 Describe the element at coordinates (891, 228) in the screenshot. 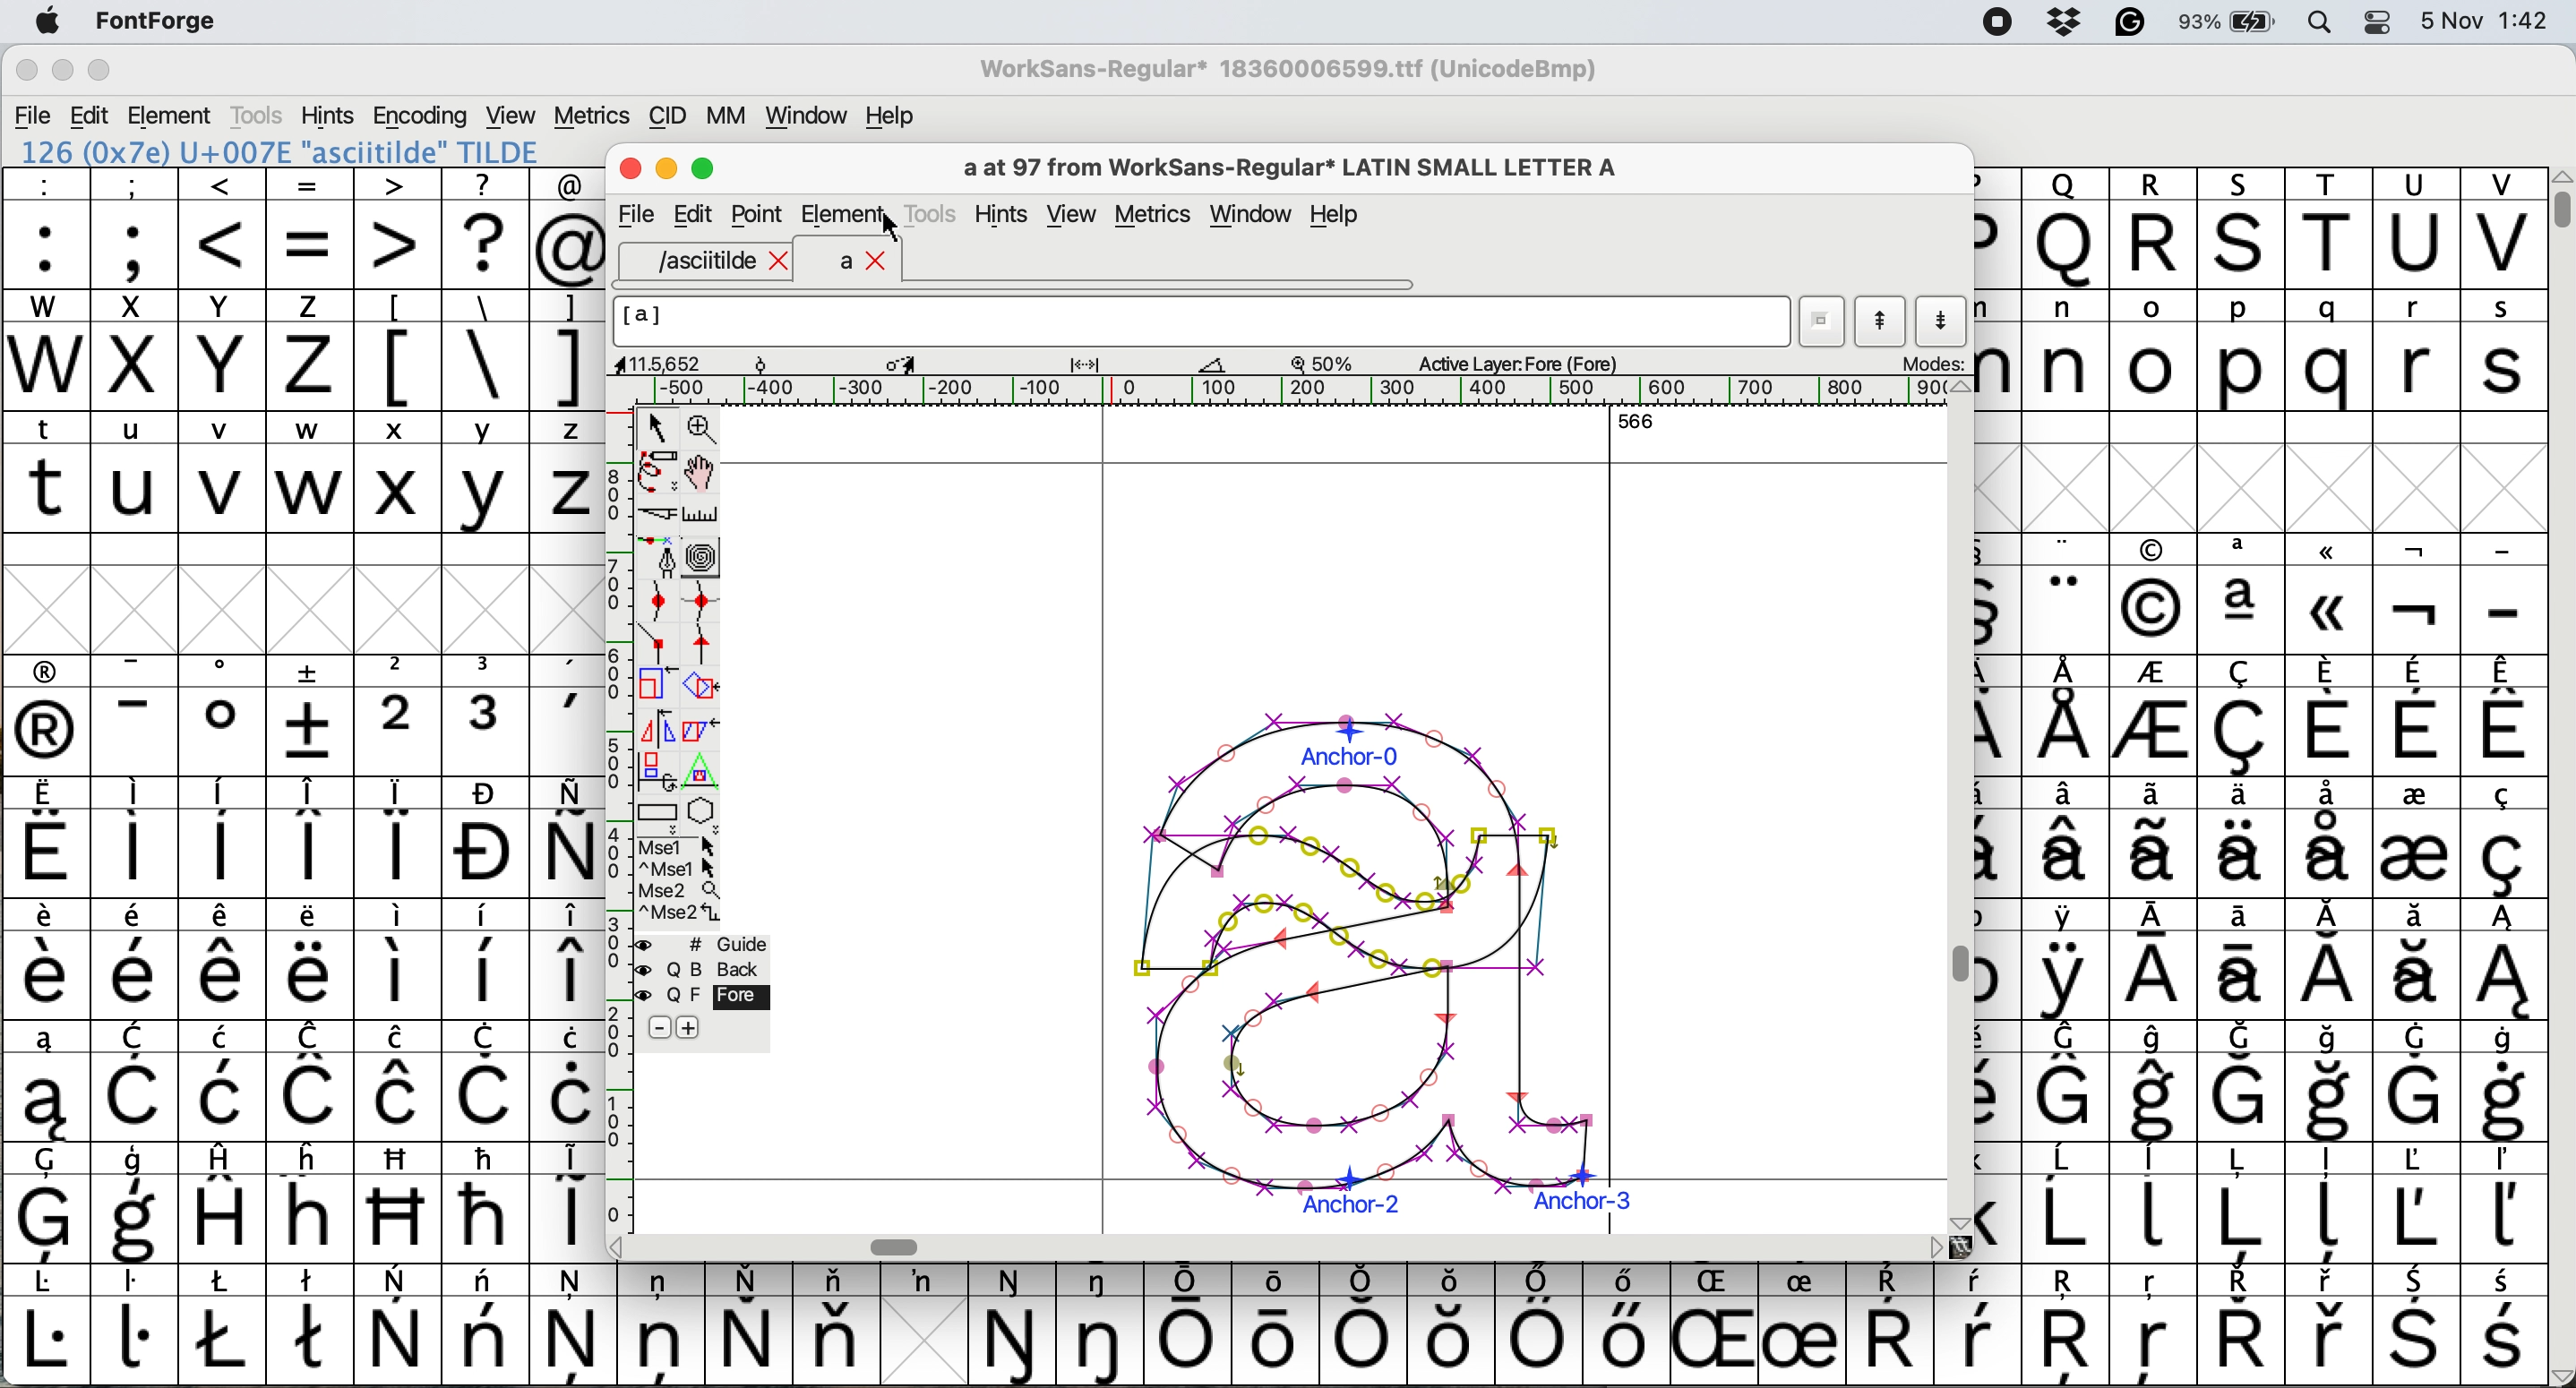

I see `cursor` at that location.